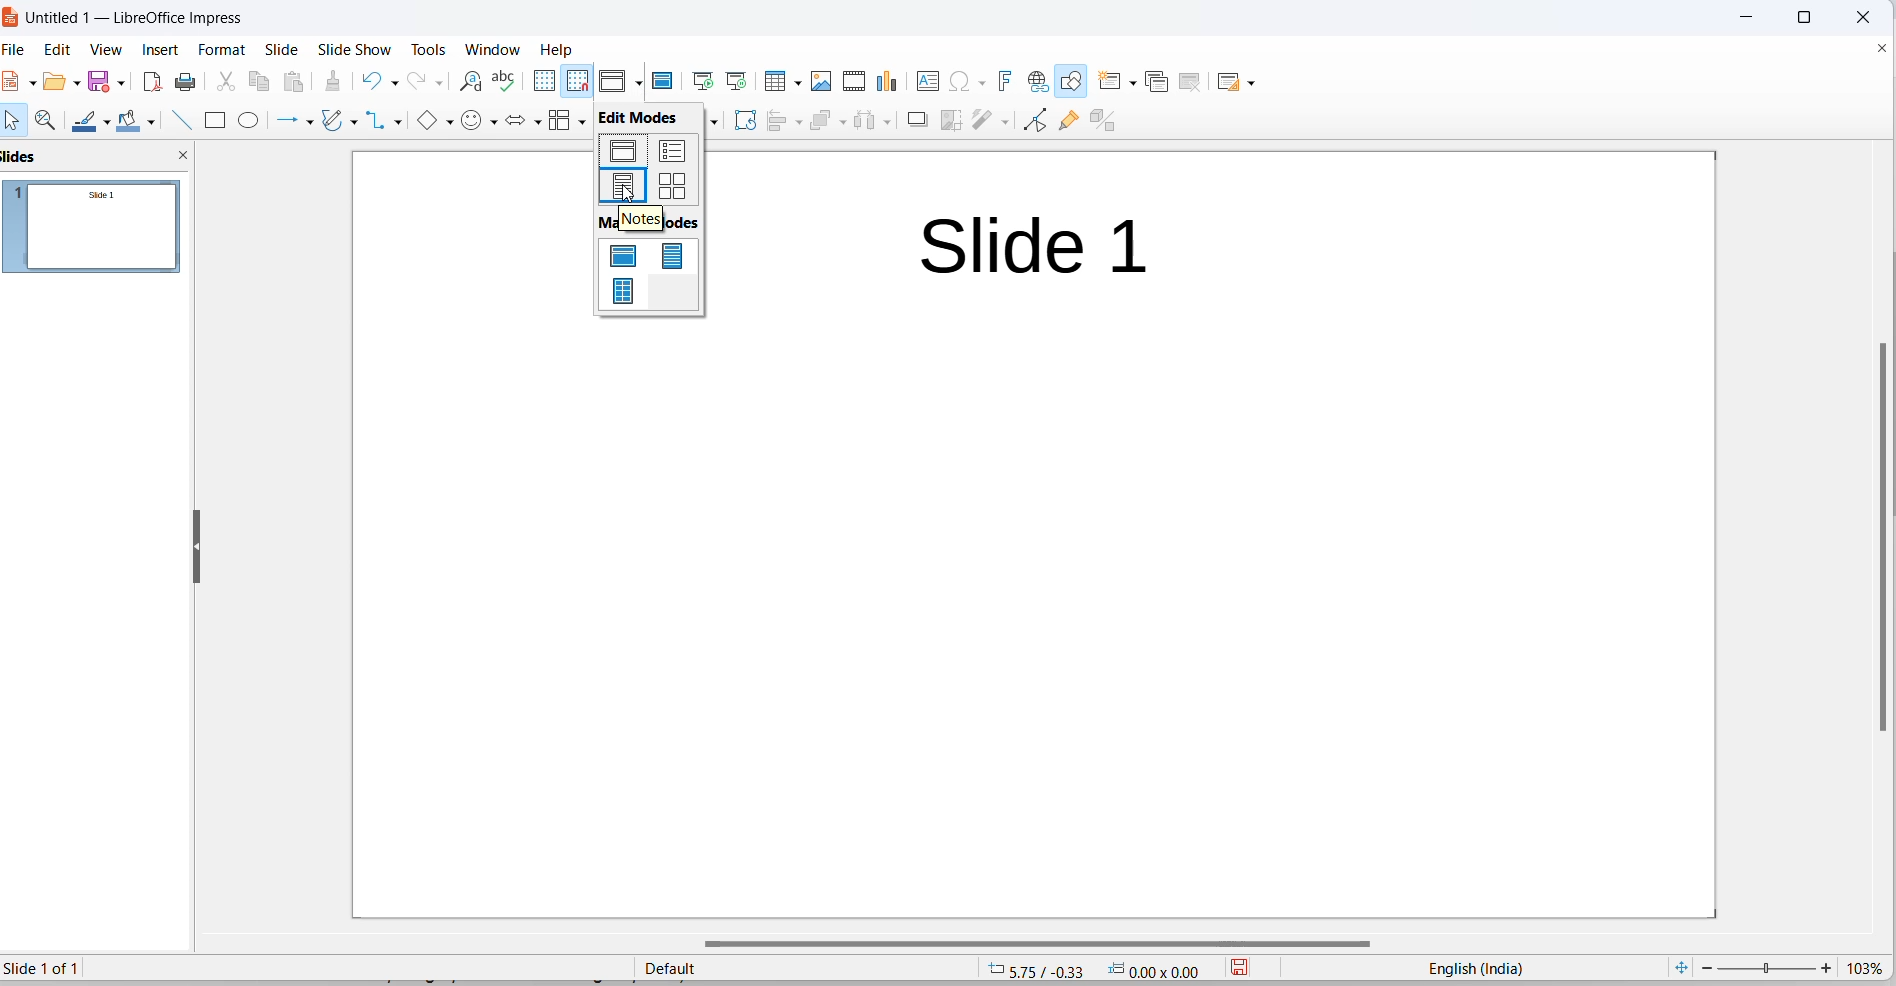 The width and height of the screenshot is (1896, 986). I want to click on symbol shapes options, so click(495, 124).